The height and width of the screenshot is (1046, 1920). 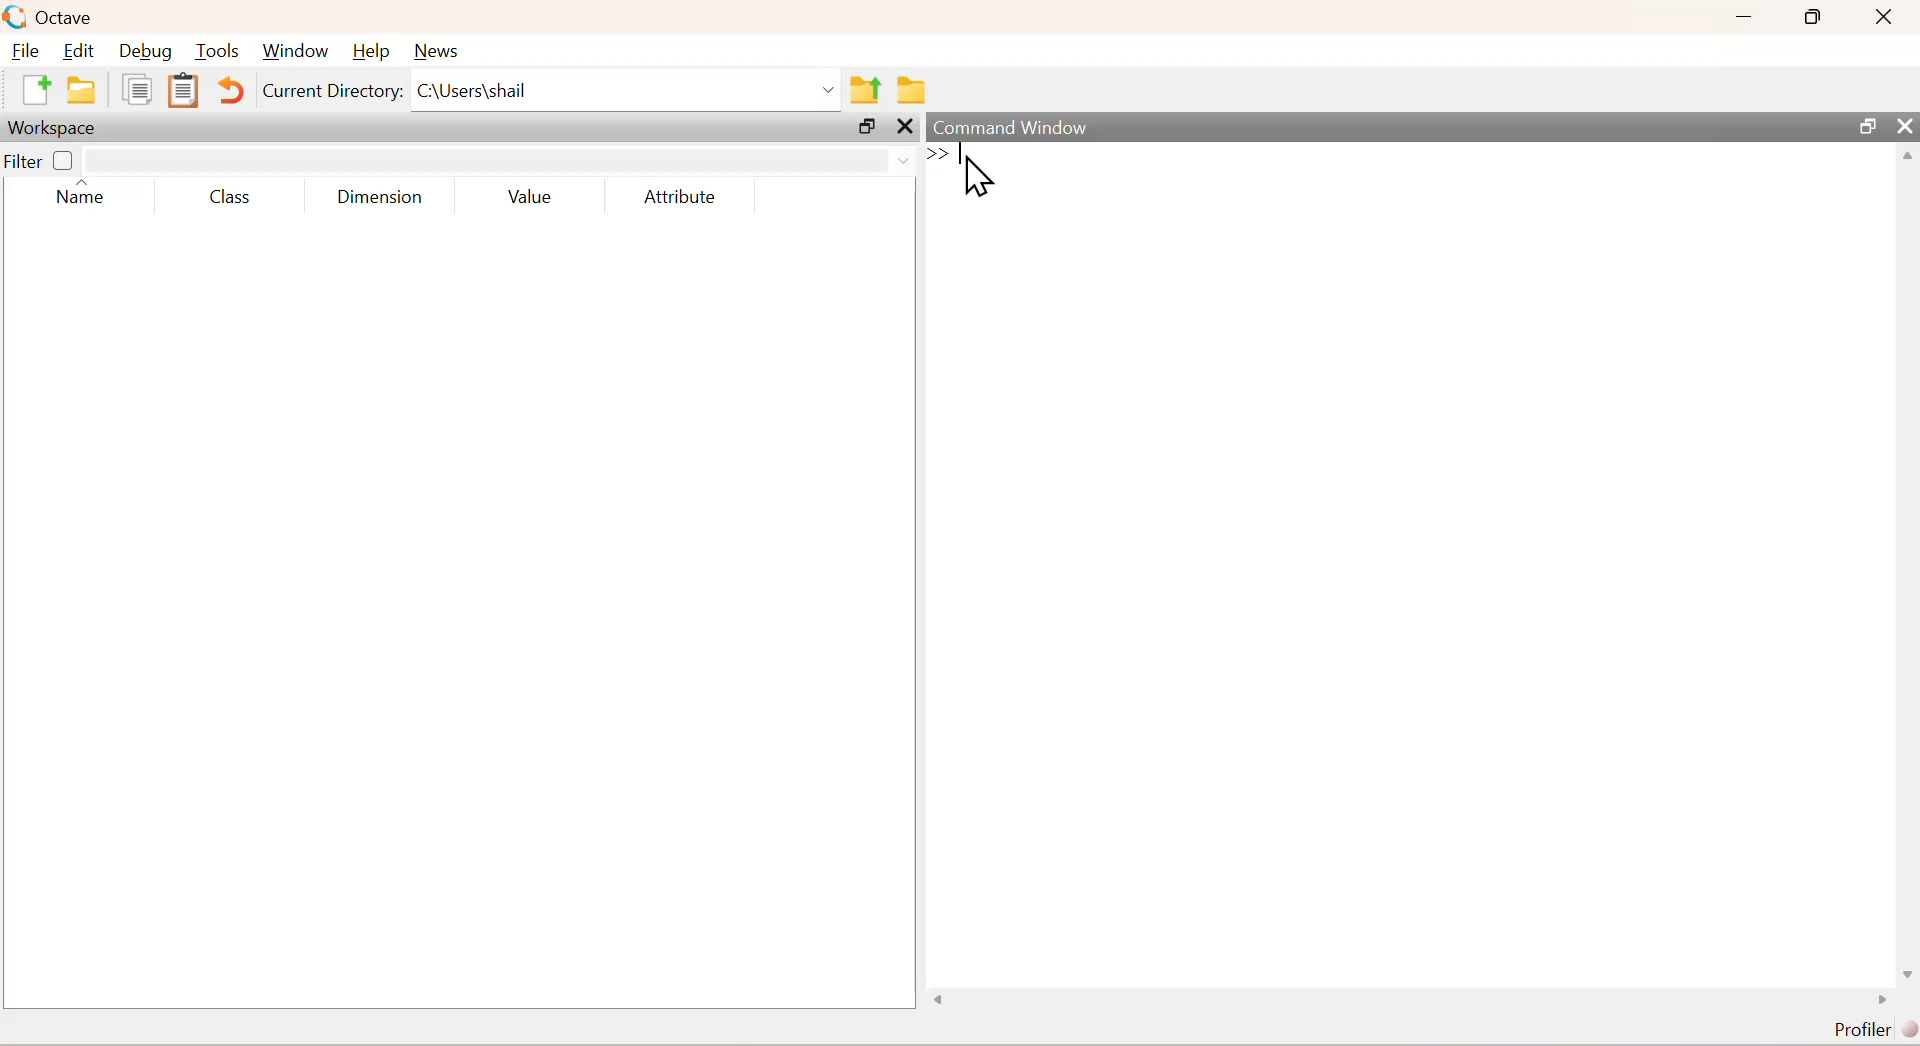 What do you see at coordinates (1012, 123) in the screenshot?
I see `Command Window` at bounding box center [1012, 123].